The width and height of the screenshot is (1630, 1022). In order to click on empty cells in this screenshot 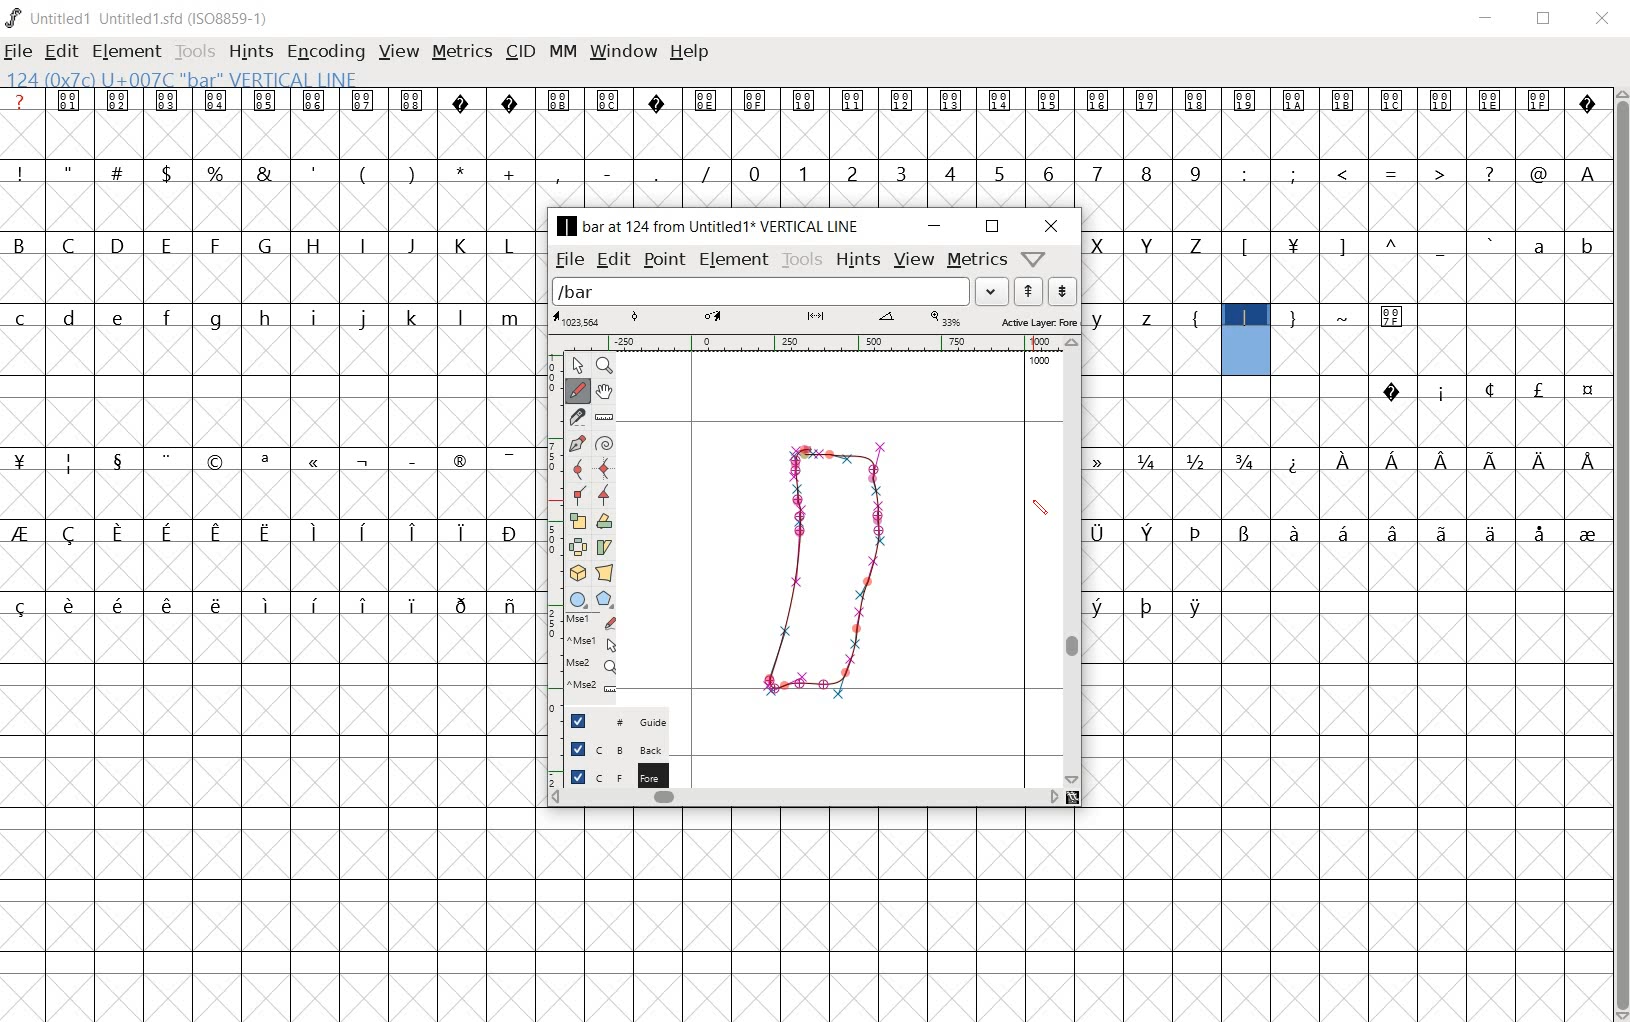, I will do `click(804, 137)`.